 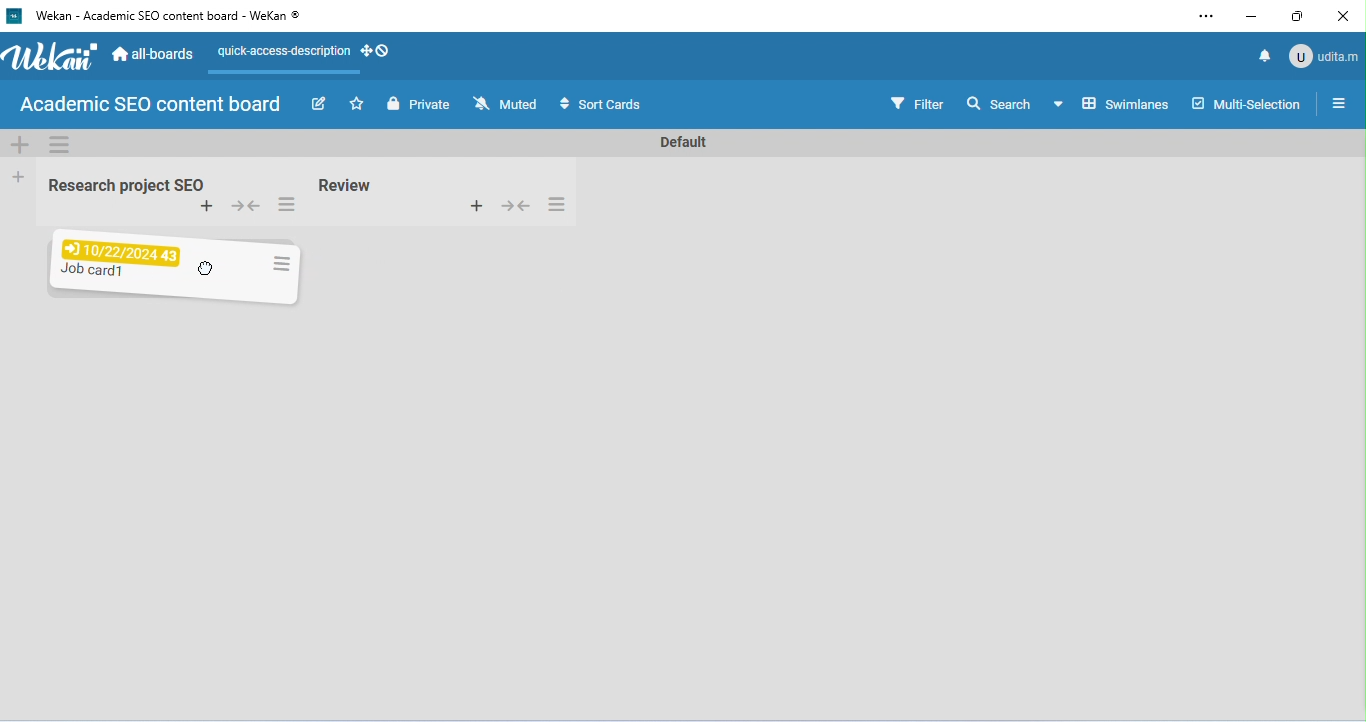 What do you see at coordinates (916, 102) in the screenshot?
I see `filter` at bounding box center [916, 102].